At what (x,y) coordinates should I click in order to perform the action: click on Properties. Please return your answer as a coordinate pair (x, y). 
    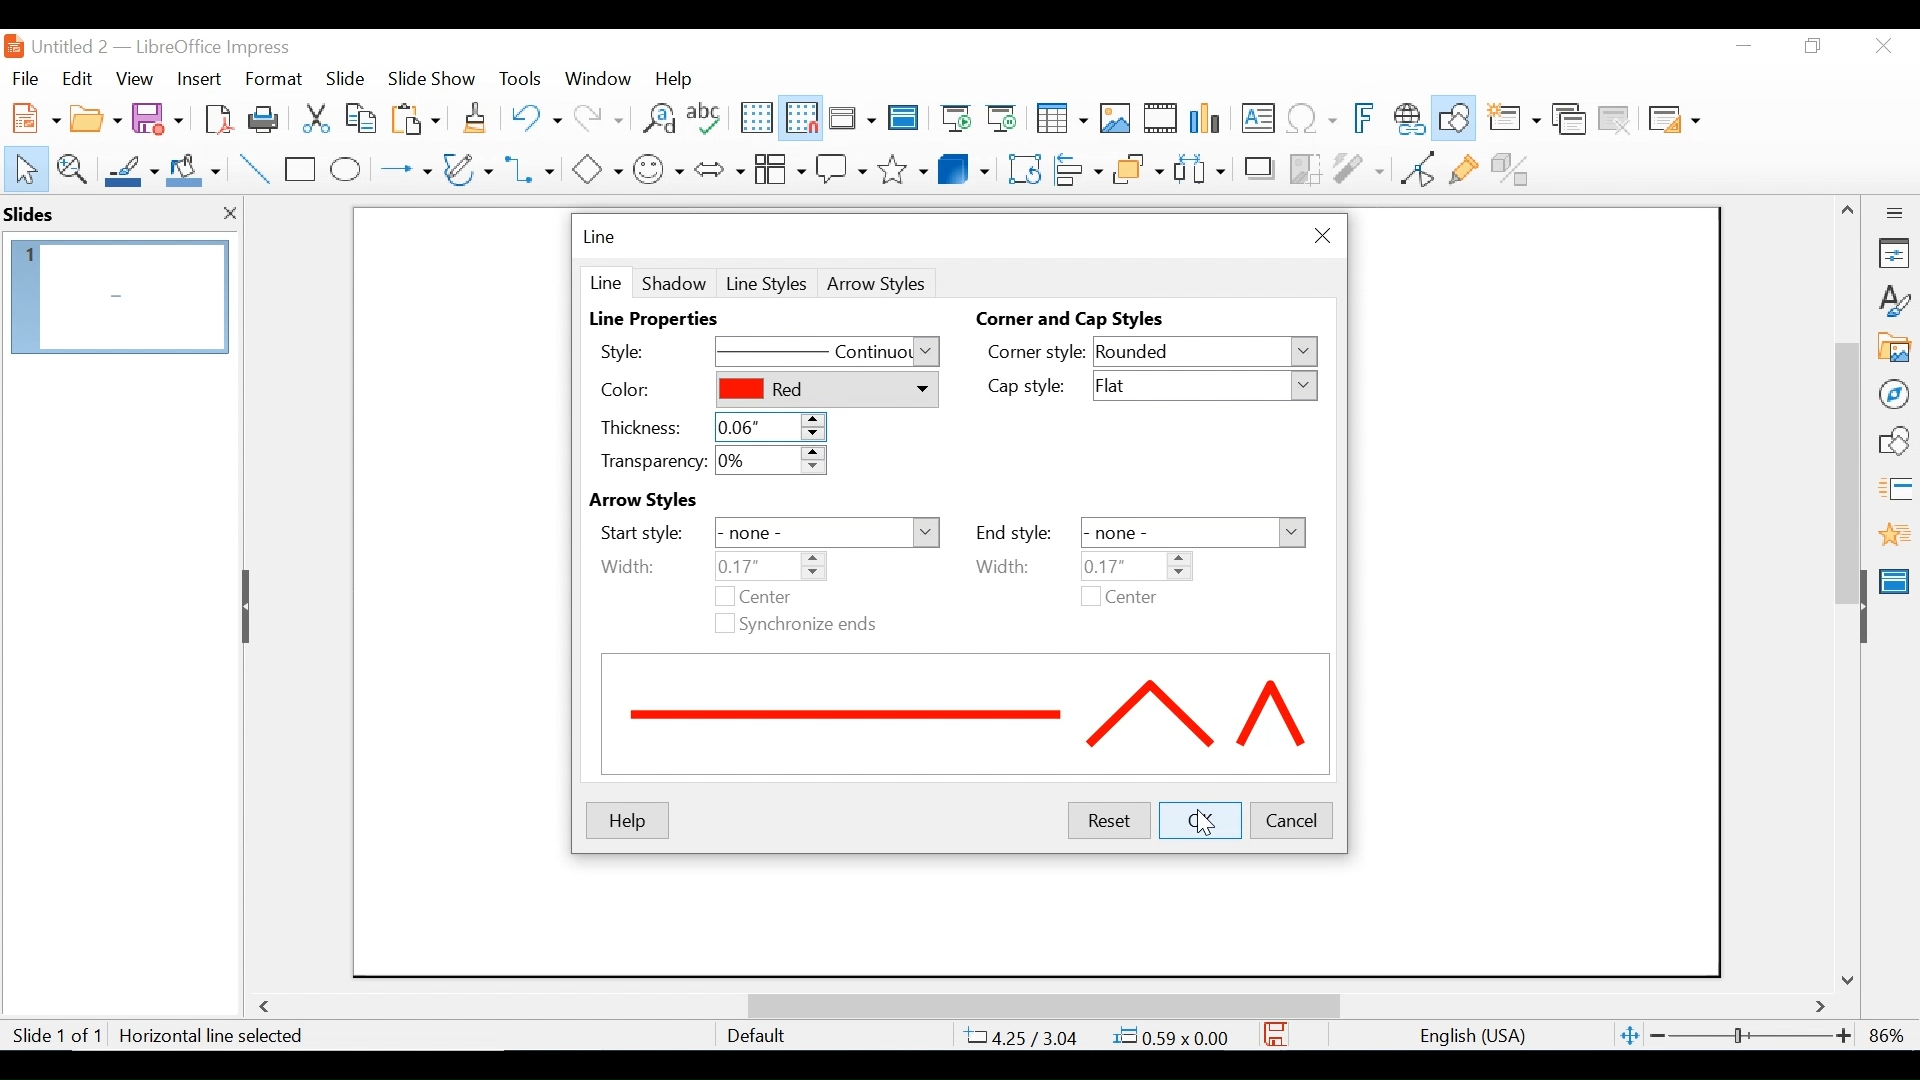
    Looking at the image, I should click on (1894, 253).